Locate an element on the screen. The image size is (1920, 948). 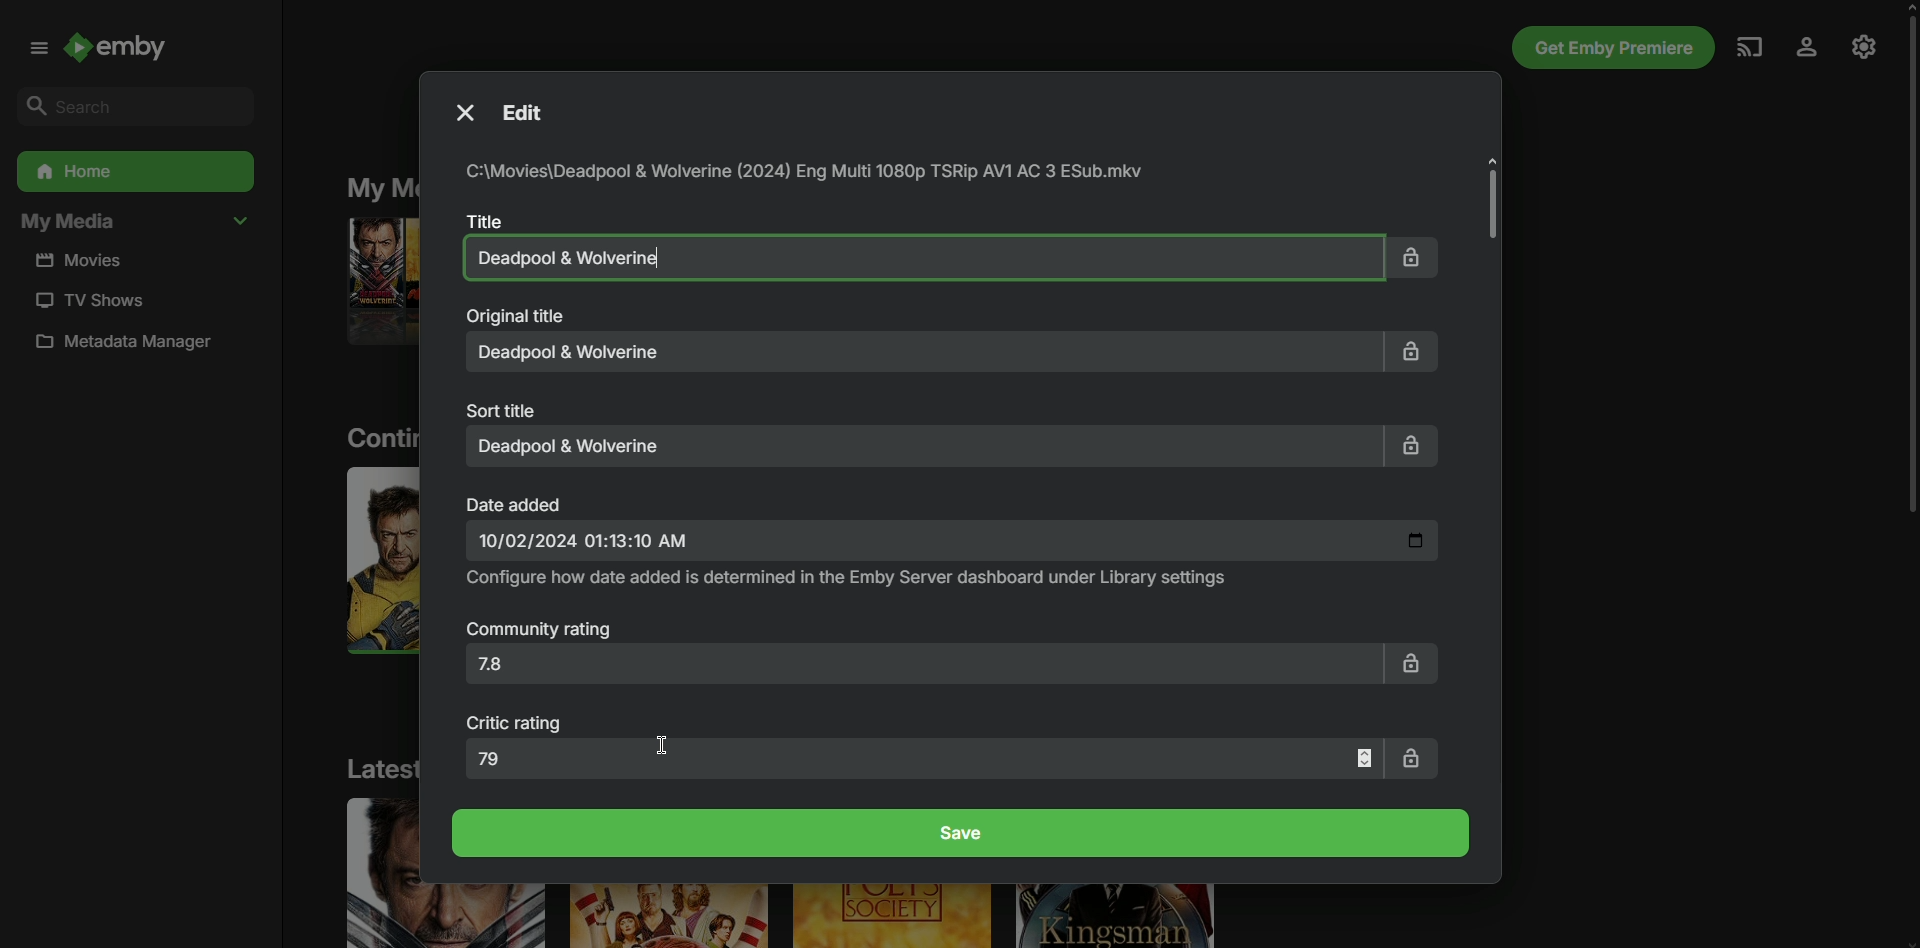
Profile is located at coordinates (1804, 48).